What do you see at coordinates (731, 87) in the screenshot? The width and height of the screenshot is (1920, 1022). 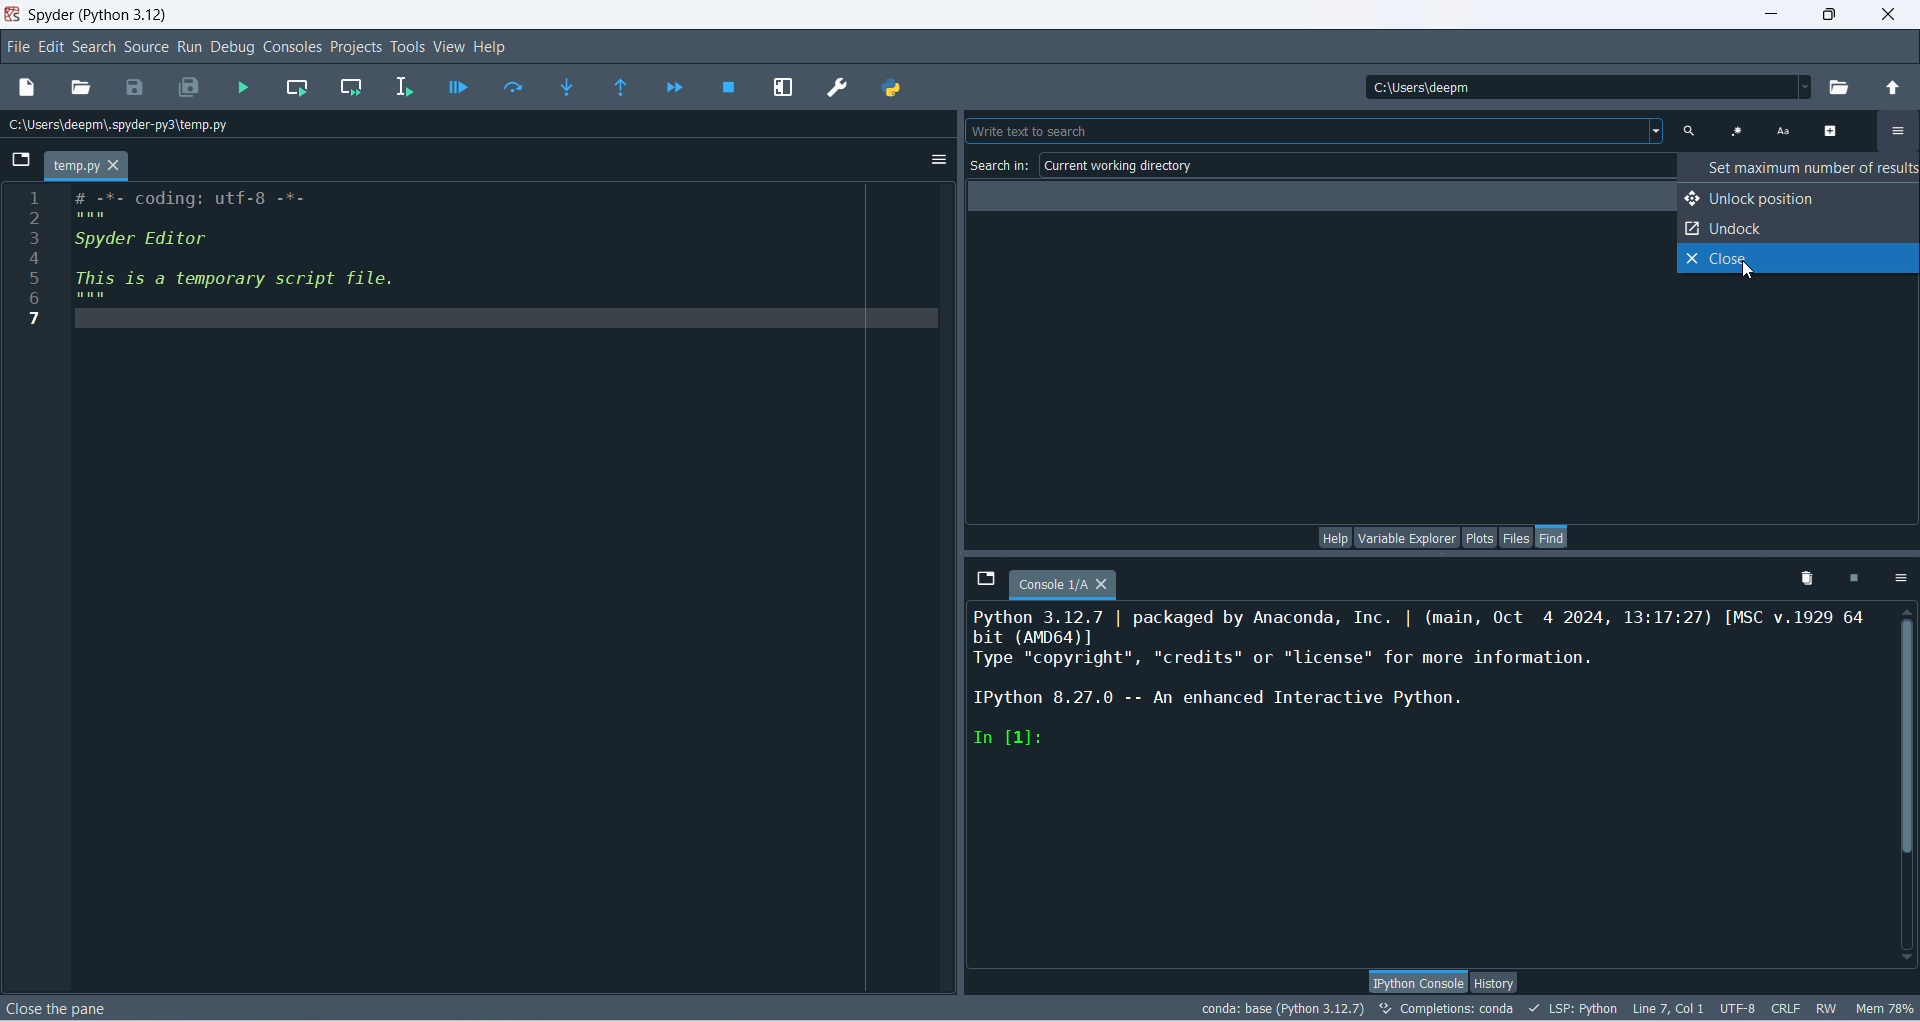 I see `stop debugging` at bounding box center [731, 87].